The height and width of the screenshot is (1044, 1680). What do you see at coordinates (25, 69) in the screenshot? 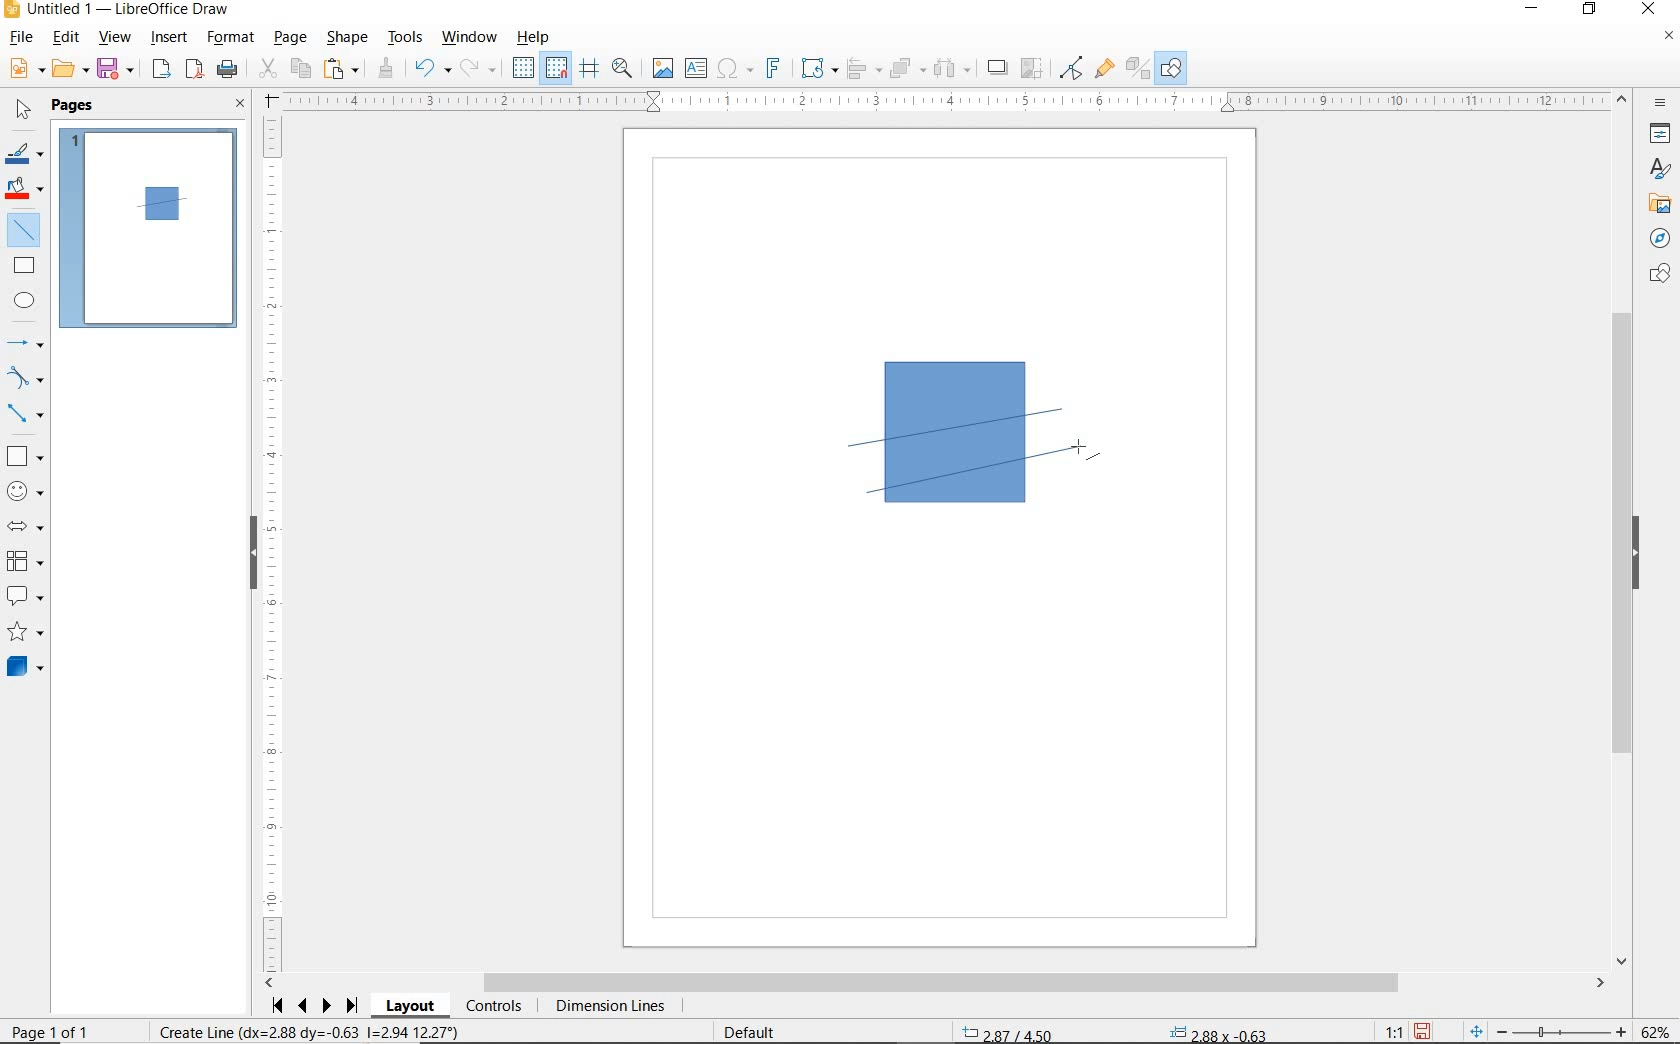
I see `NEW` at bounding box center [25, 69].